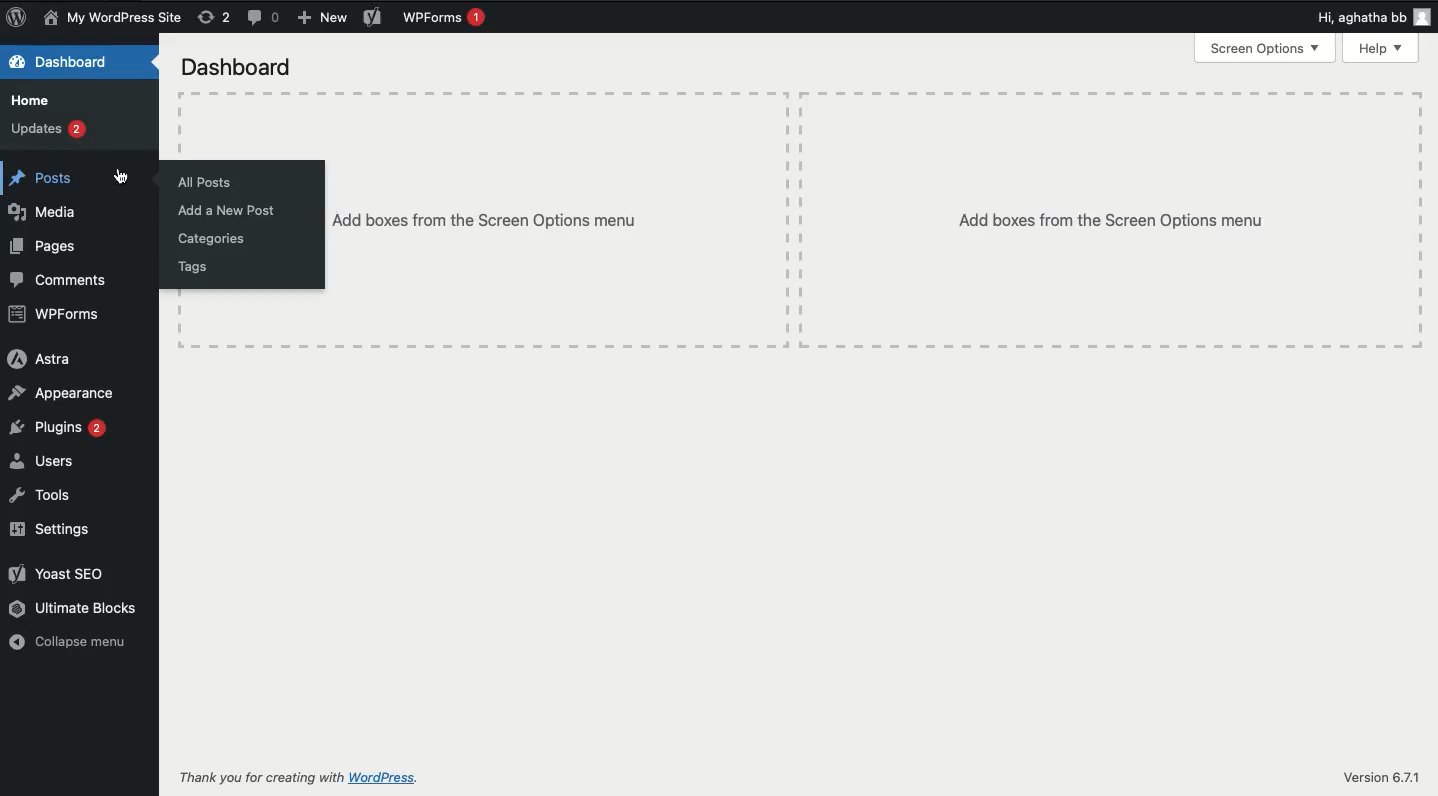  I want to click on Home, so click(36, 101).